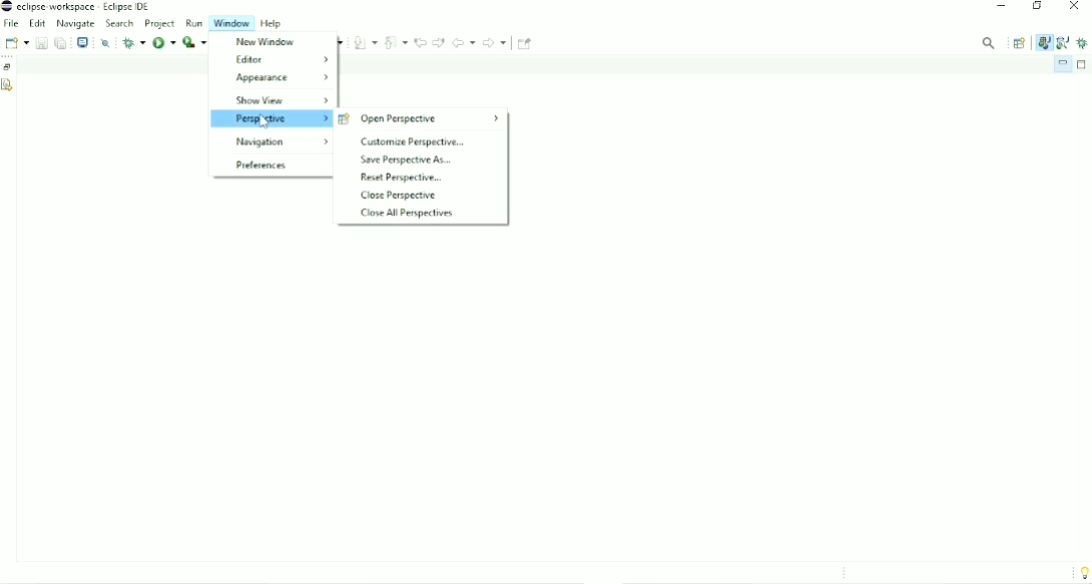 This screenshot has height=584, width=1092. What do you see at coordinates (1036, 8) in the screenshot?
I see `Restore down` at bounding box center [1036, 8].